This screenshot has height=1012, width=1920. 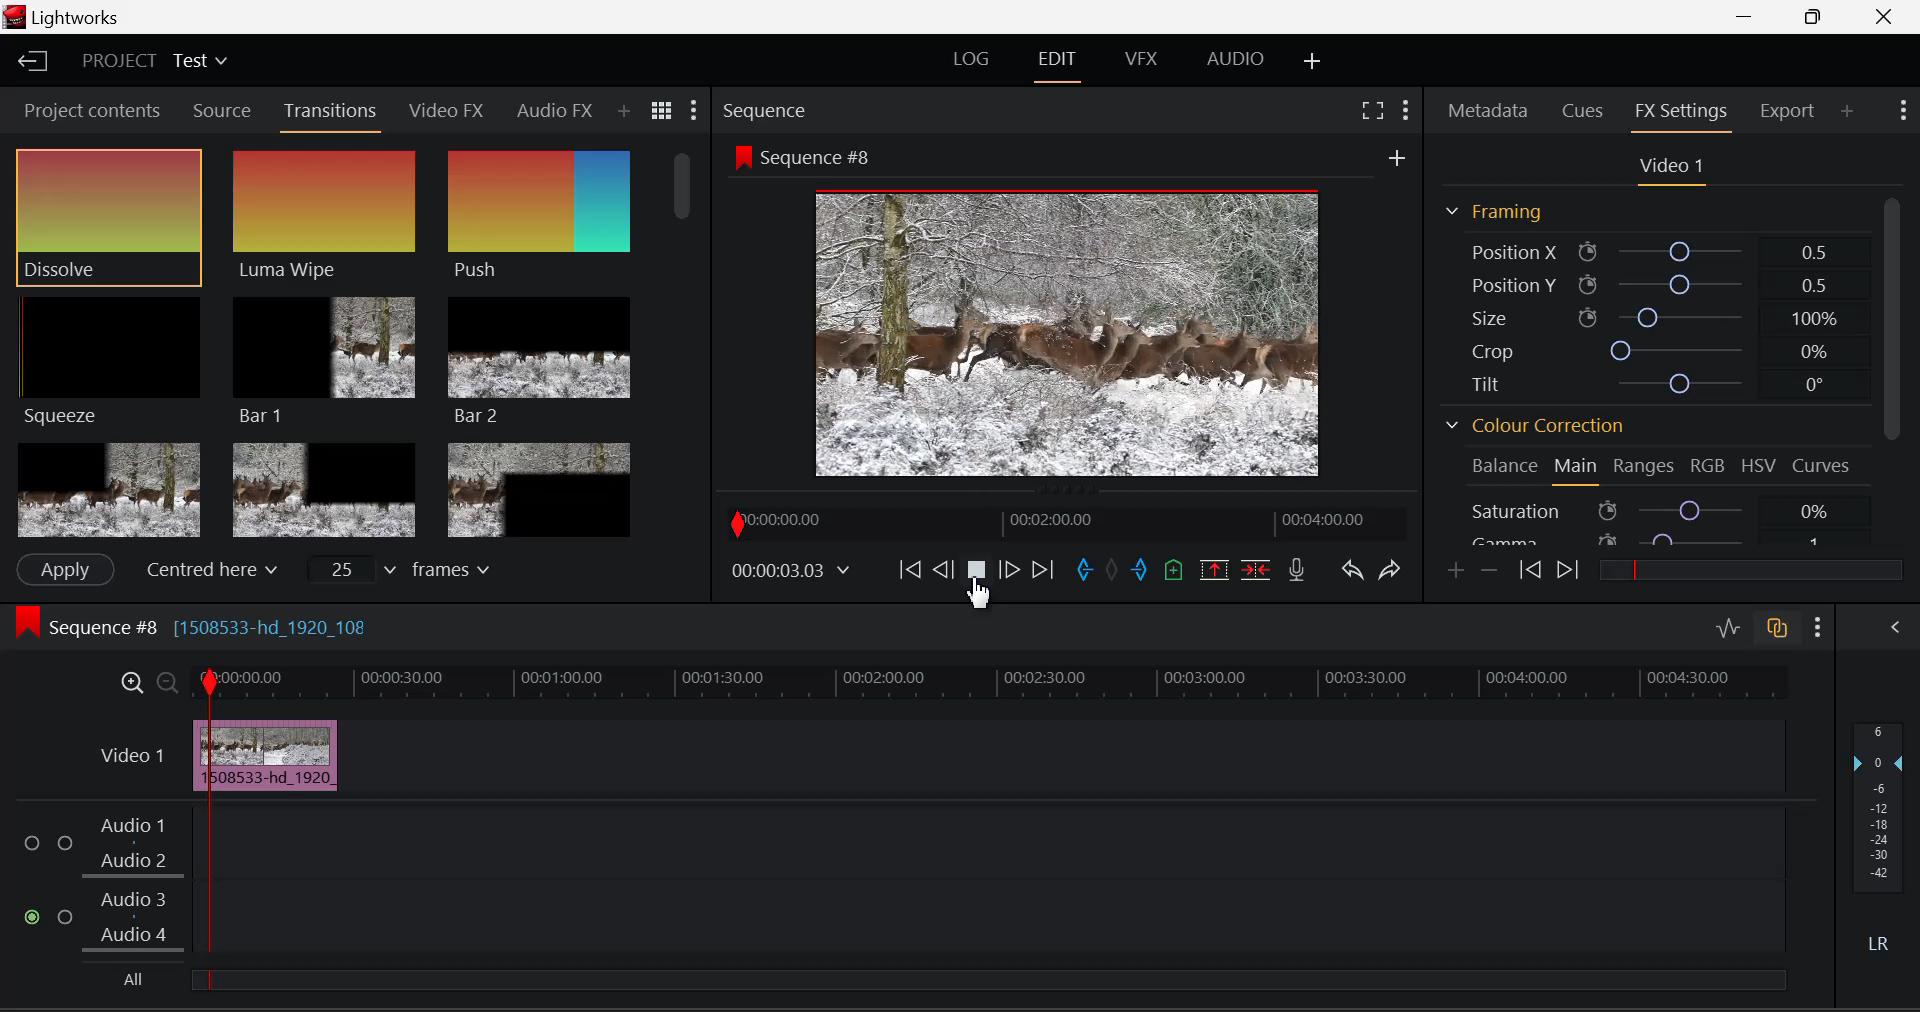 What do you see at coordinates (539, 361) in the screenshot?
I see `Bar 2` at bounding box center [539, 361].